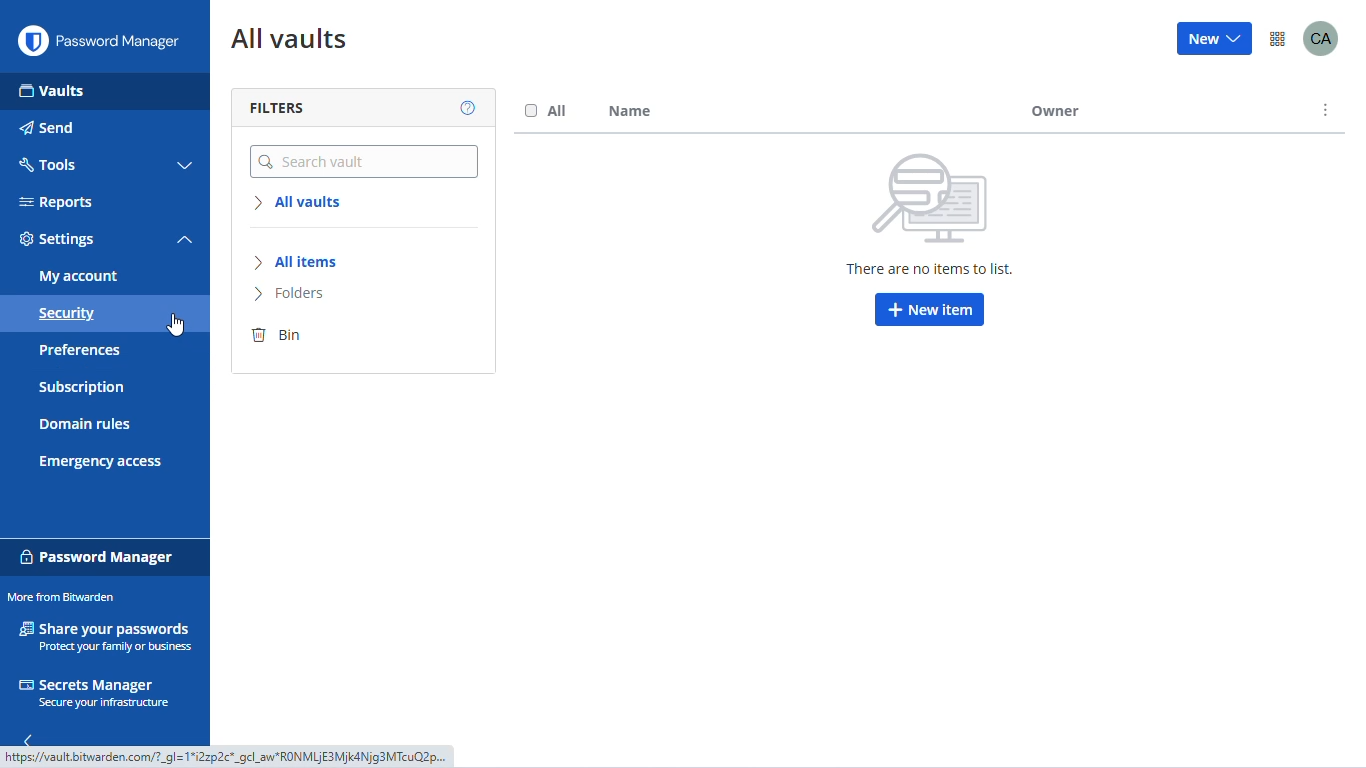  What do you see at coordinates (1278, 40) in the screenshot?
I see `more from bitwarden` at bounding box center [1278, 40].